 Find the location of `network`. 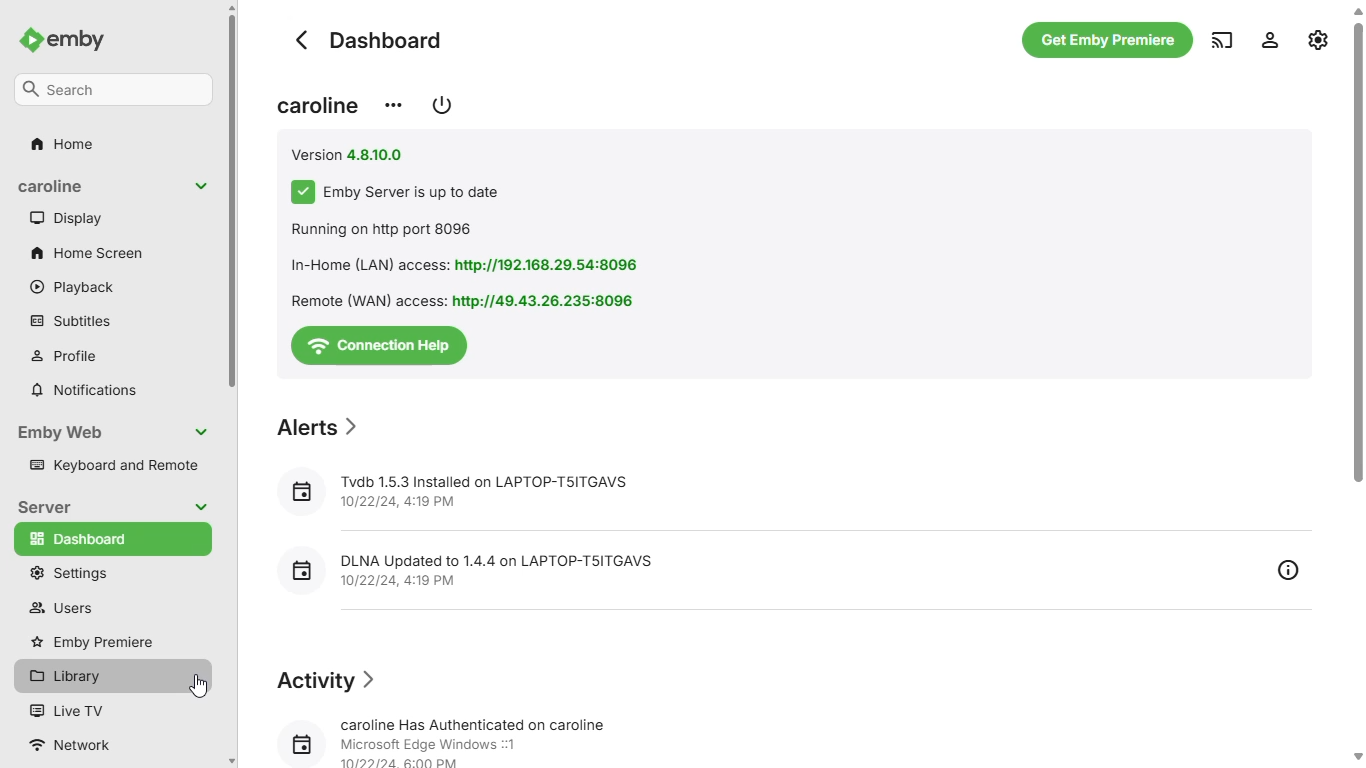

network is located at coordinates (79, 746).